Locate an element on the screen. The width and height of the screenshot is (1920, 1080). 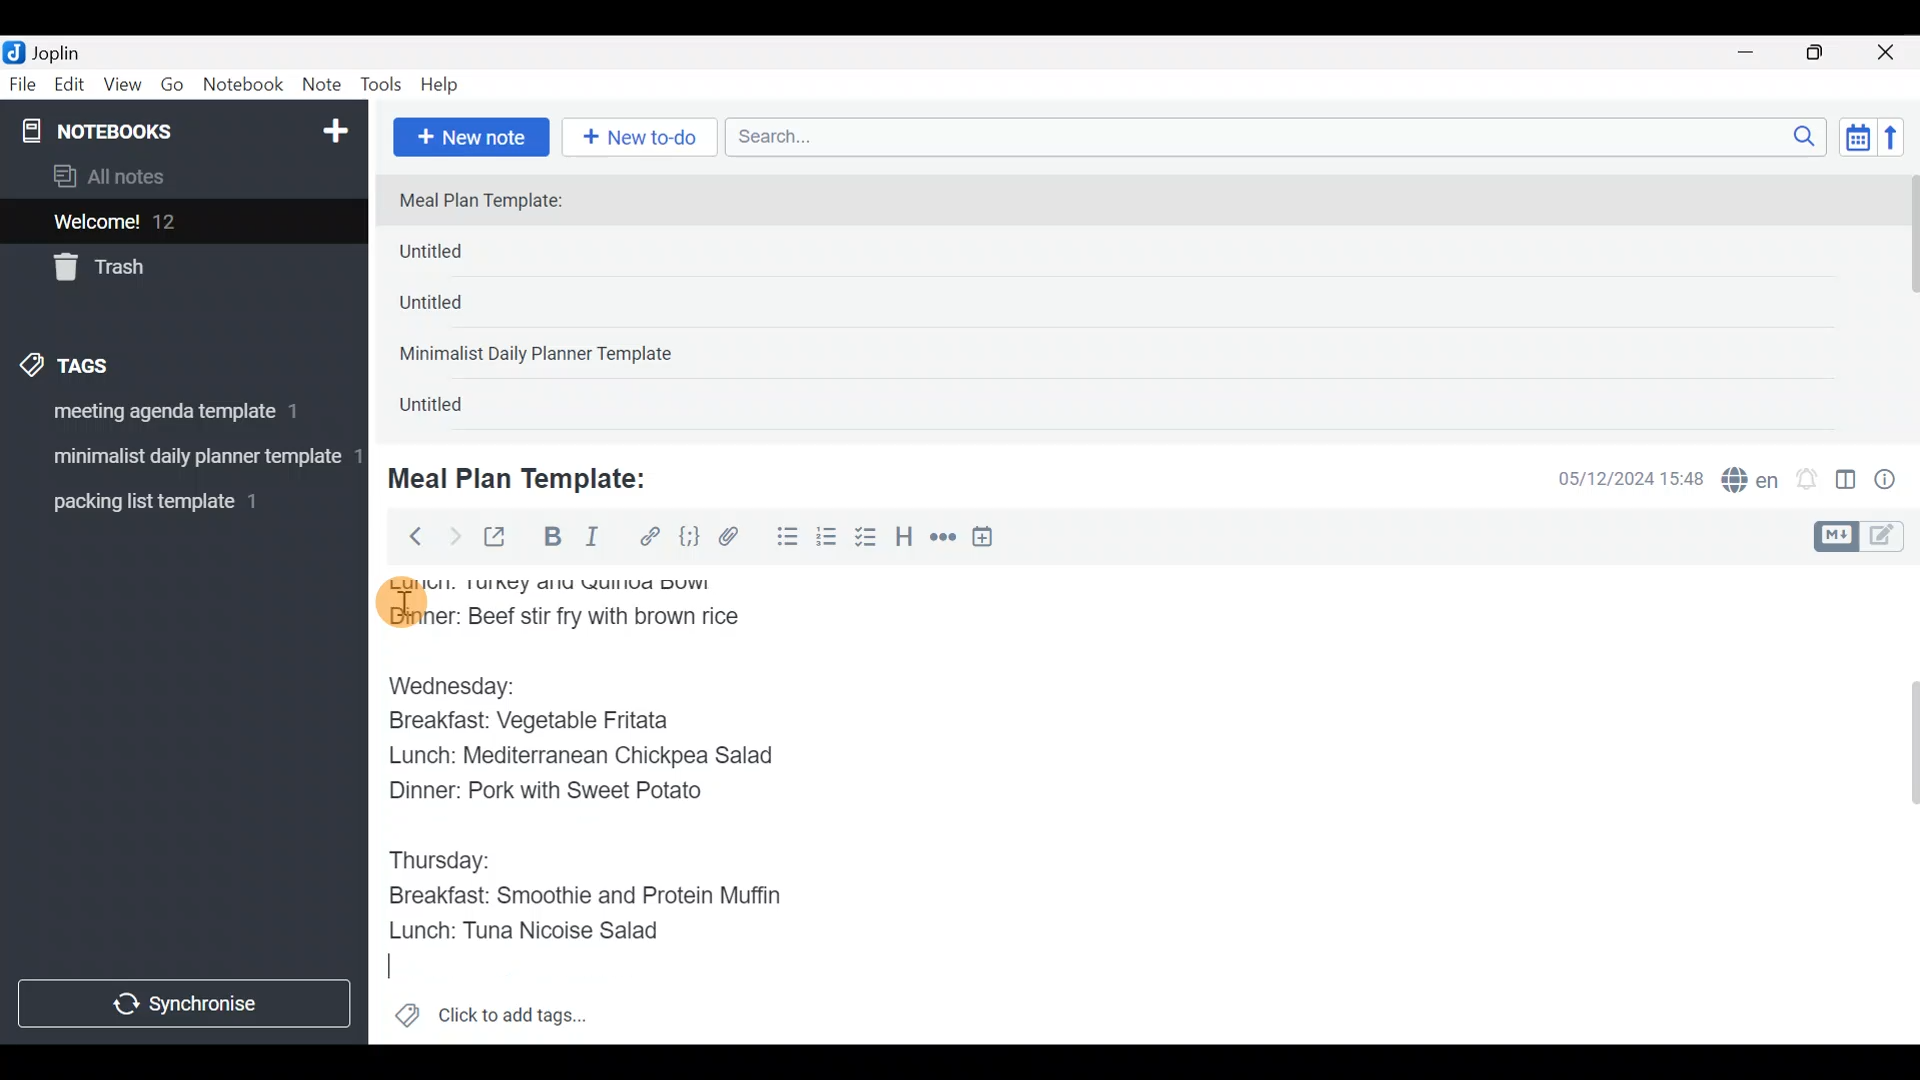
New note is located at coordinates (469, 135).